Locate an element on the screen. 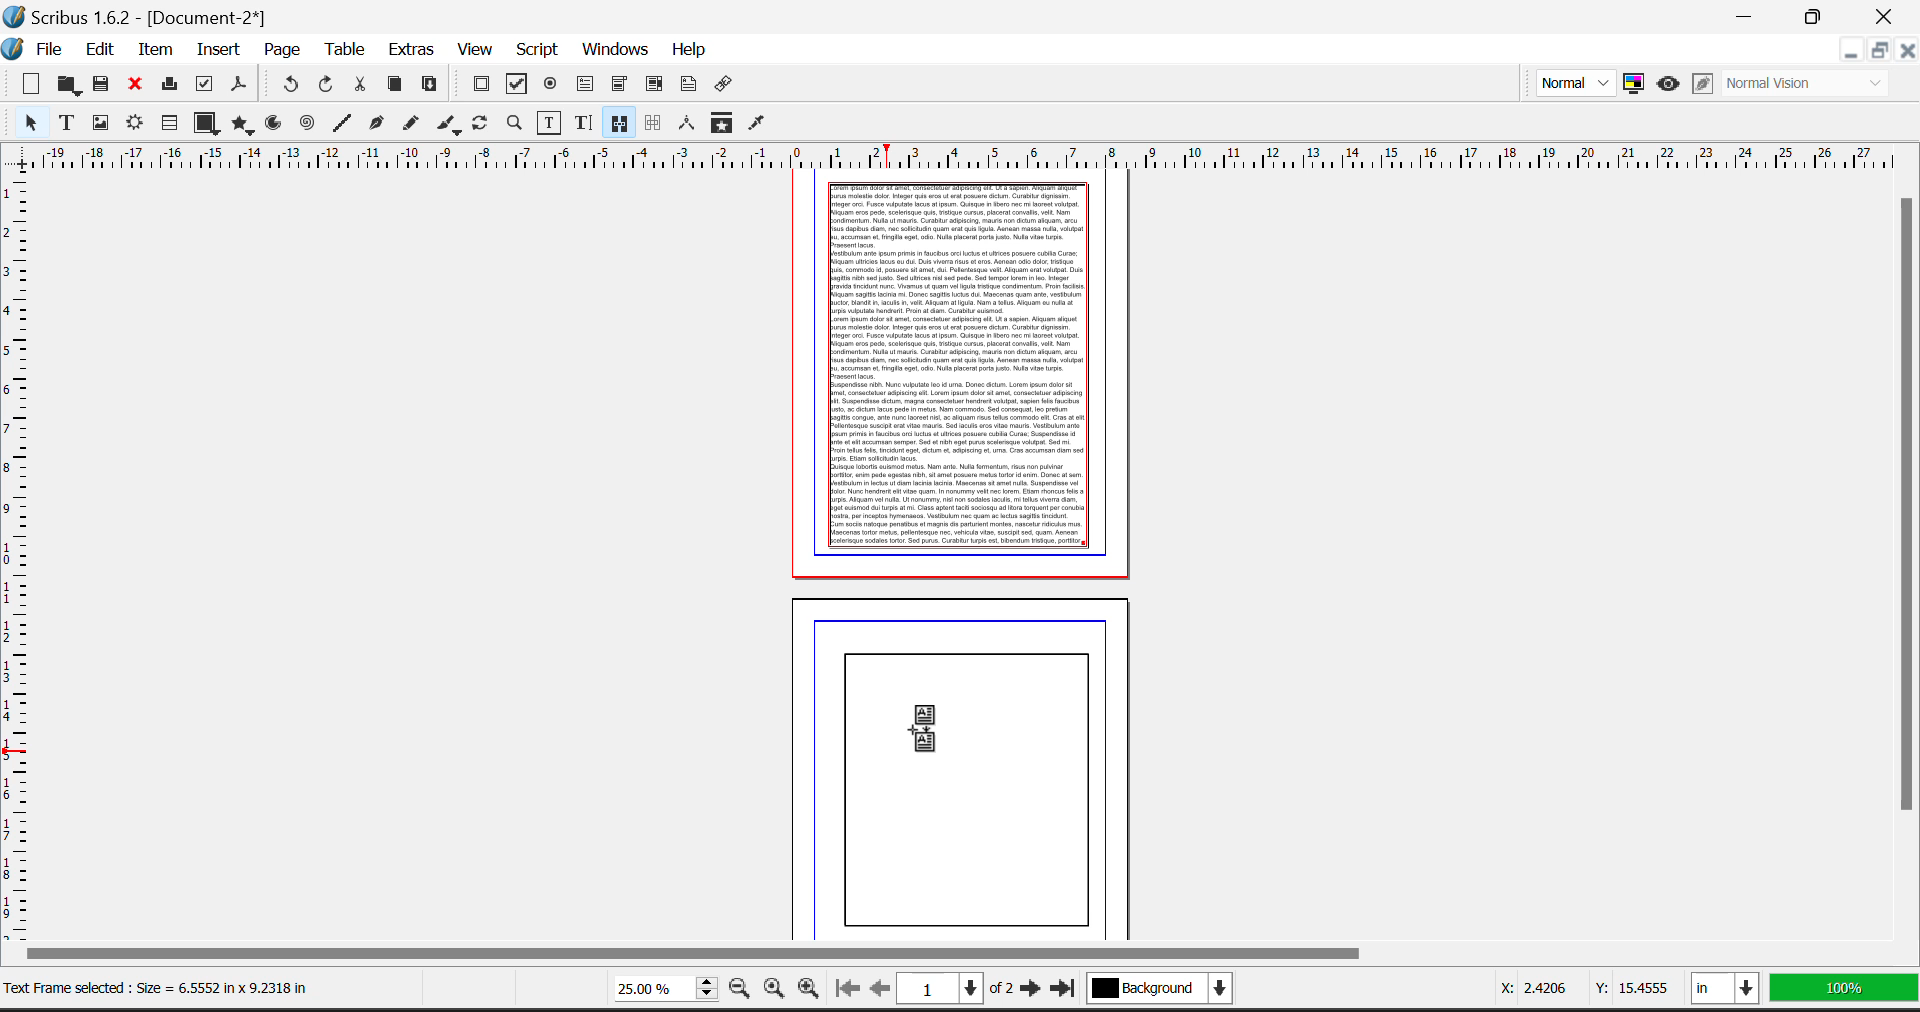 The height and width of the screenshot is (1012, 1920). Paste is located at coordinates (431, 86).